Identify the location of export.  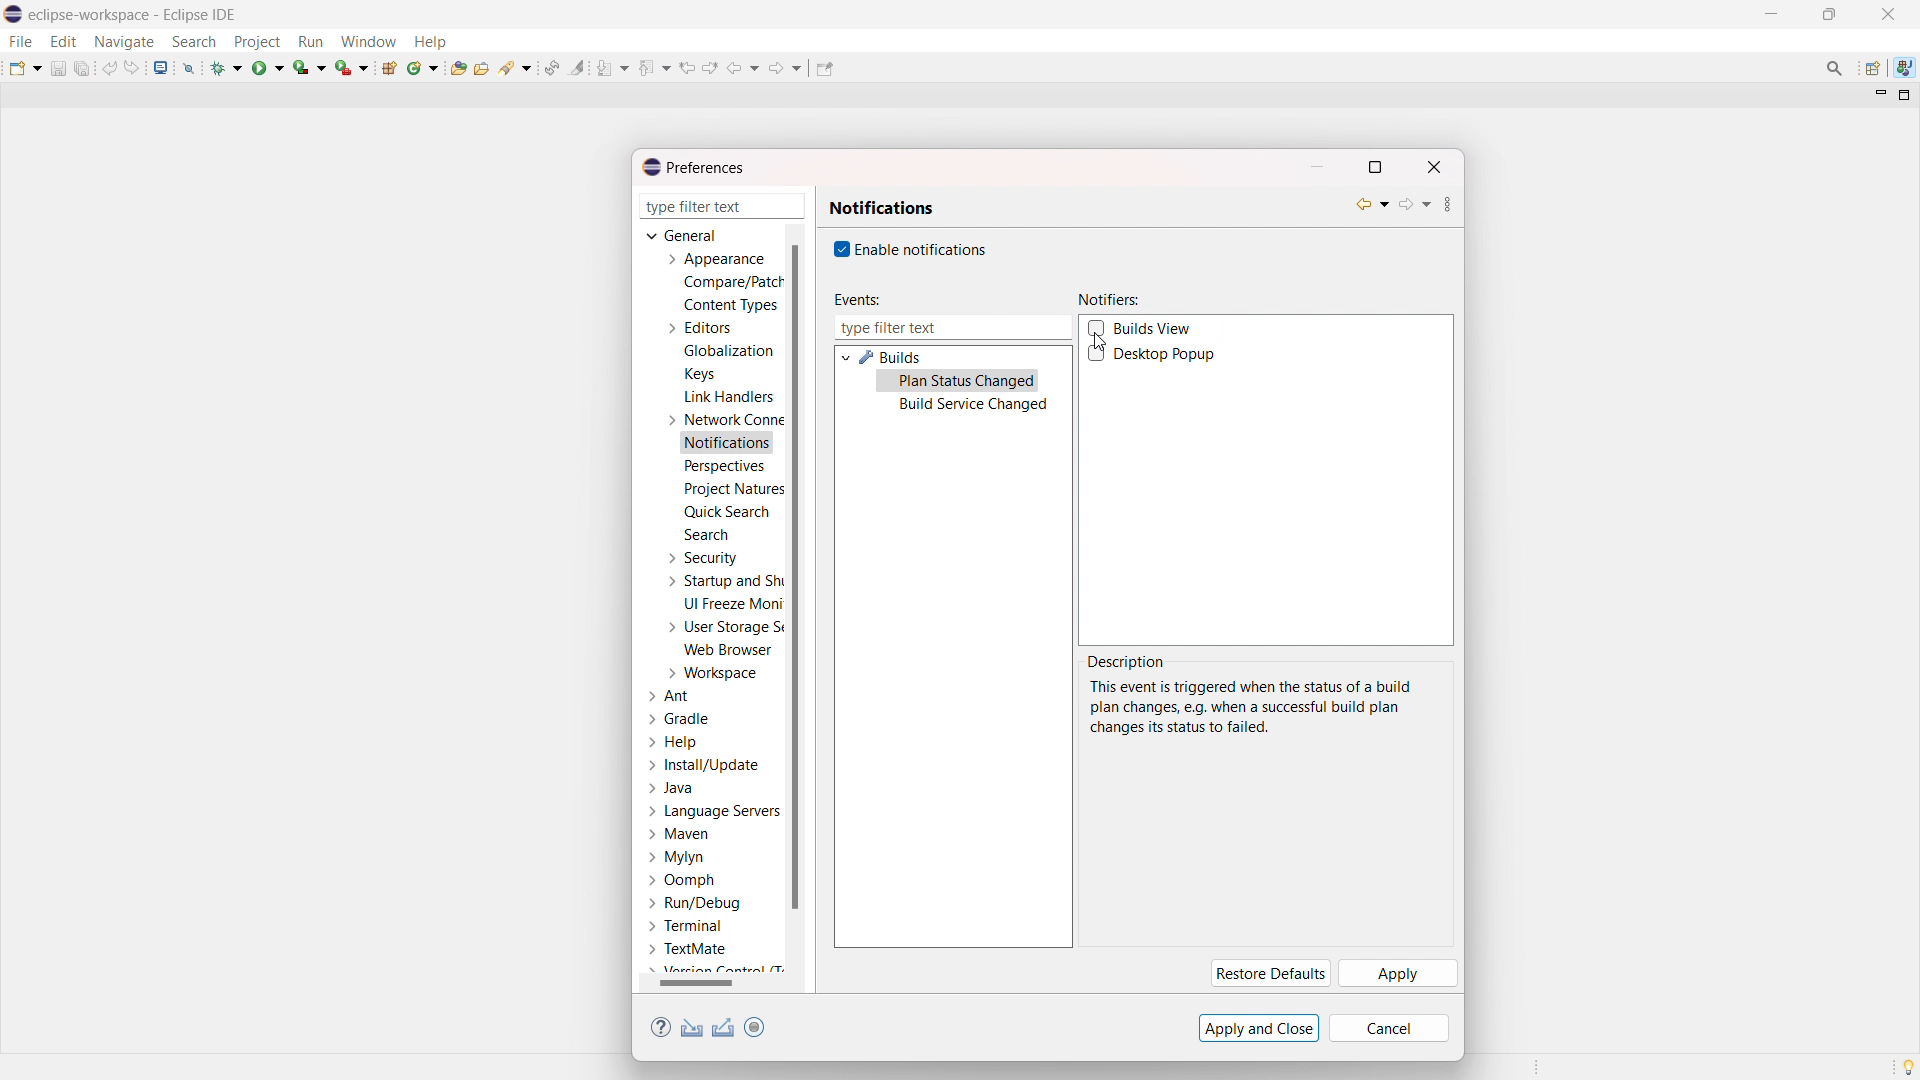
(724, 1028).